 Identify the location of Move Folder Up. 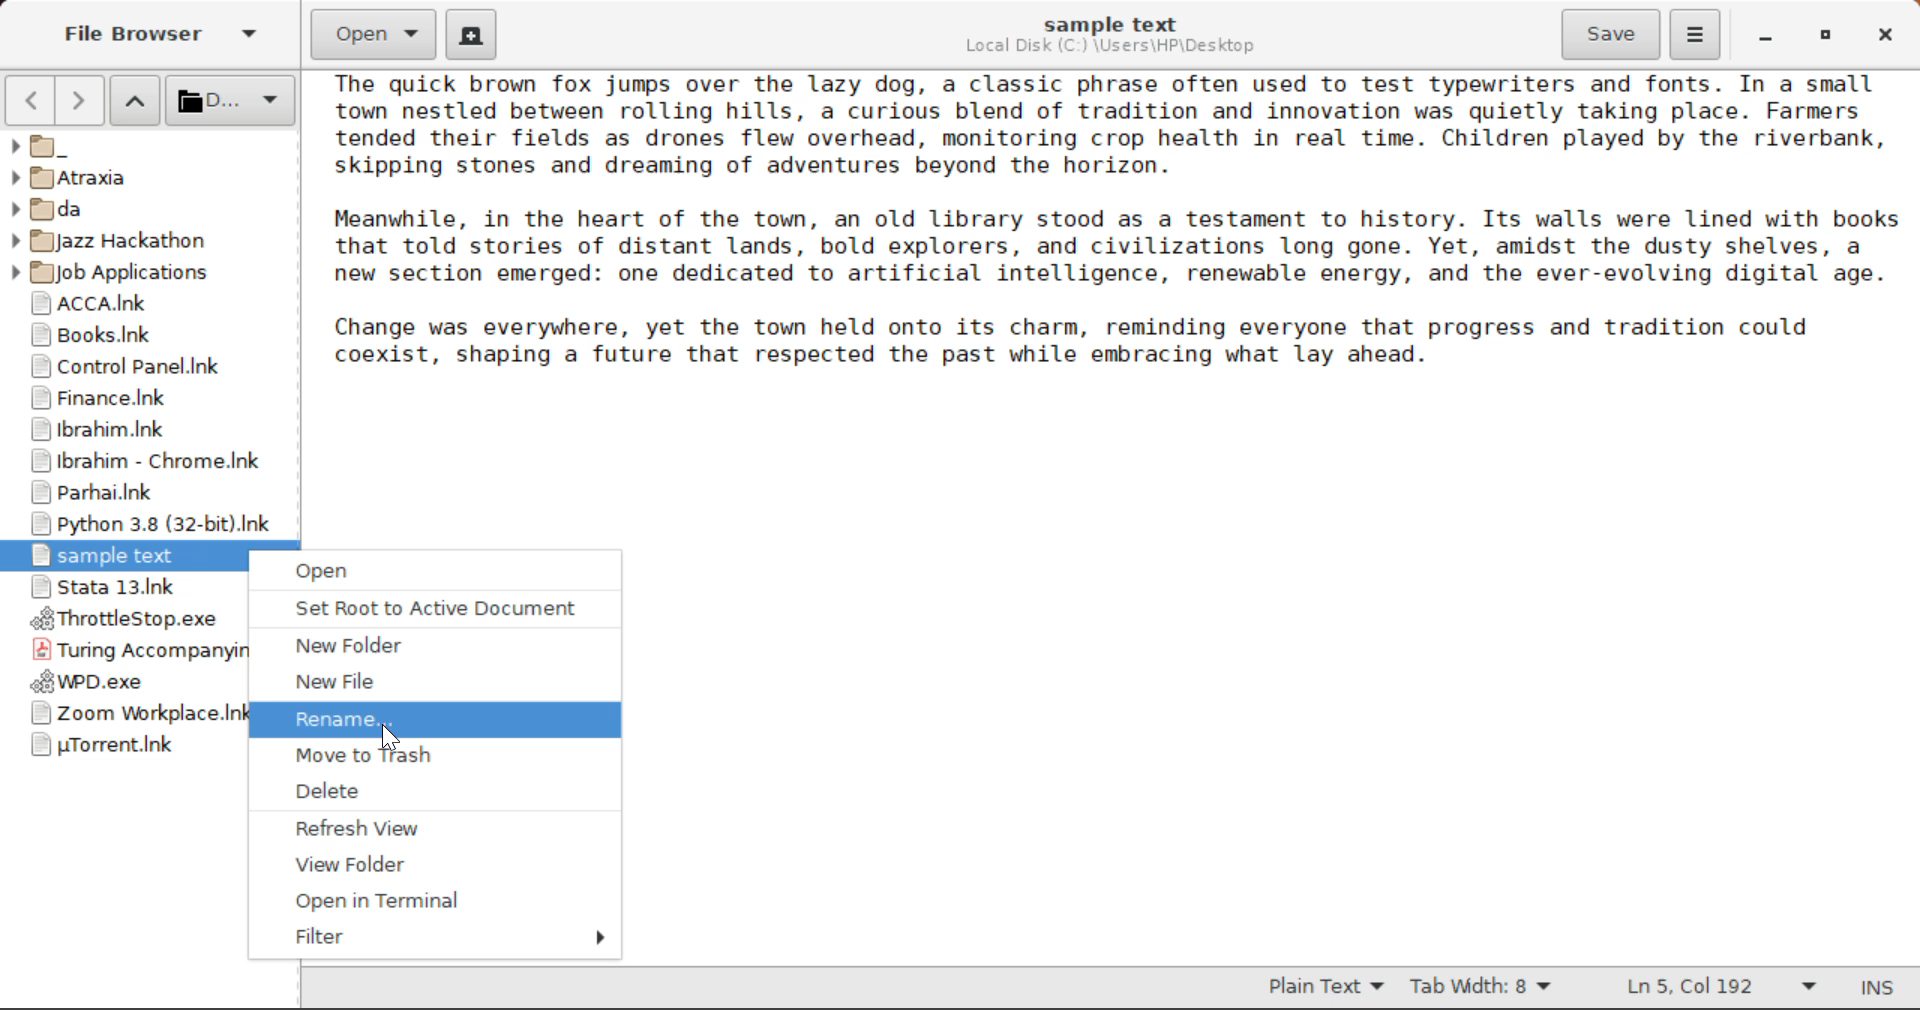
(136, 100).